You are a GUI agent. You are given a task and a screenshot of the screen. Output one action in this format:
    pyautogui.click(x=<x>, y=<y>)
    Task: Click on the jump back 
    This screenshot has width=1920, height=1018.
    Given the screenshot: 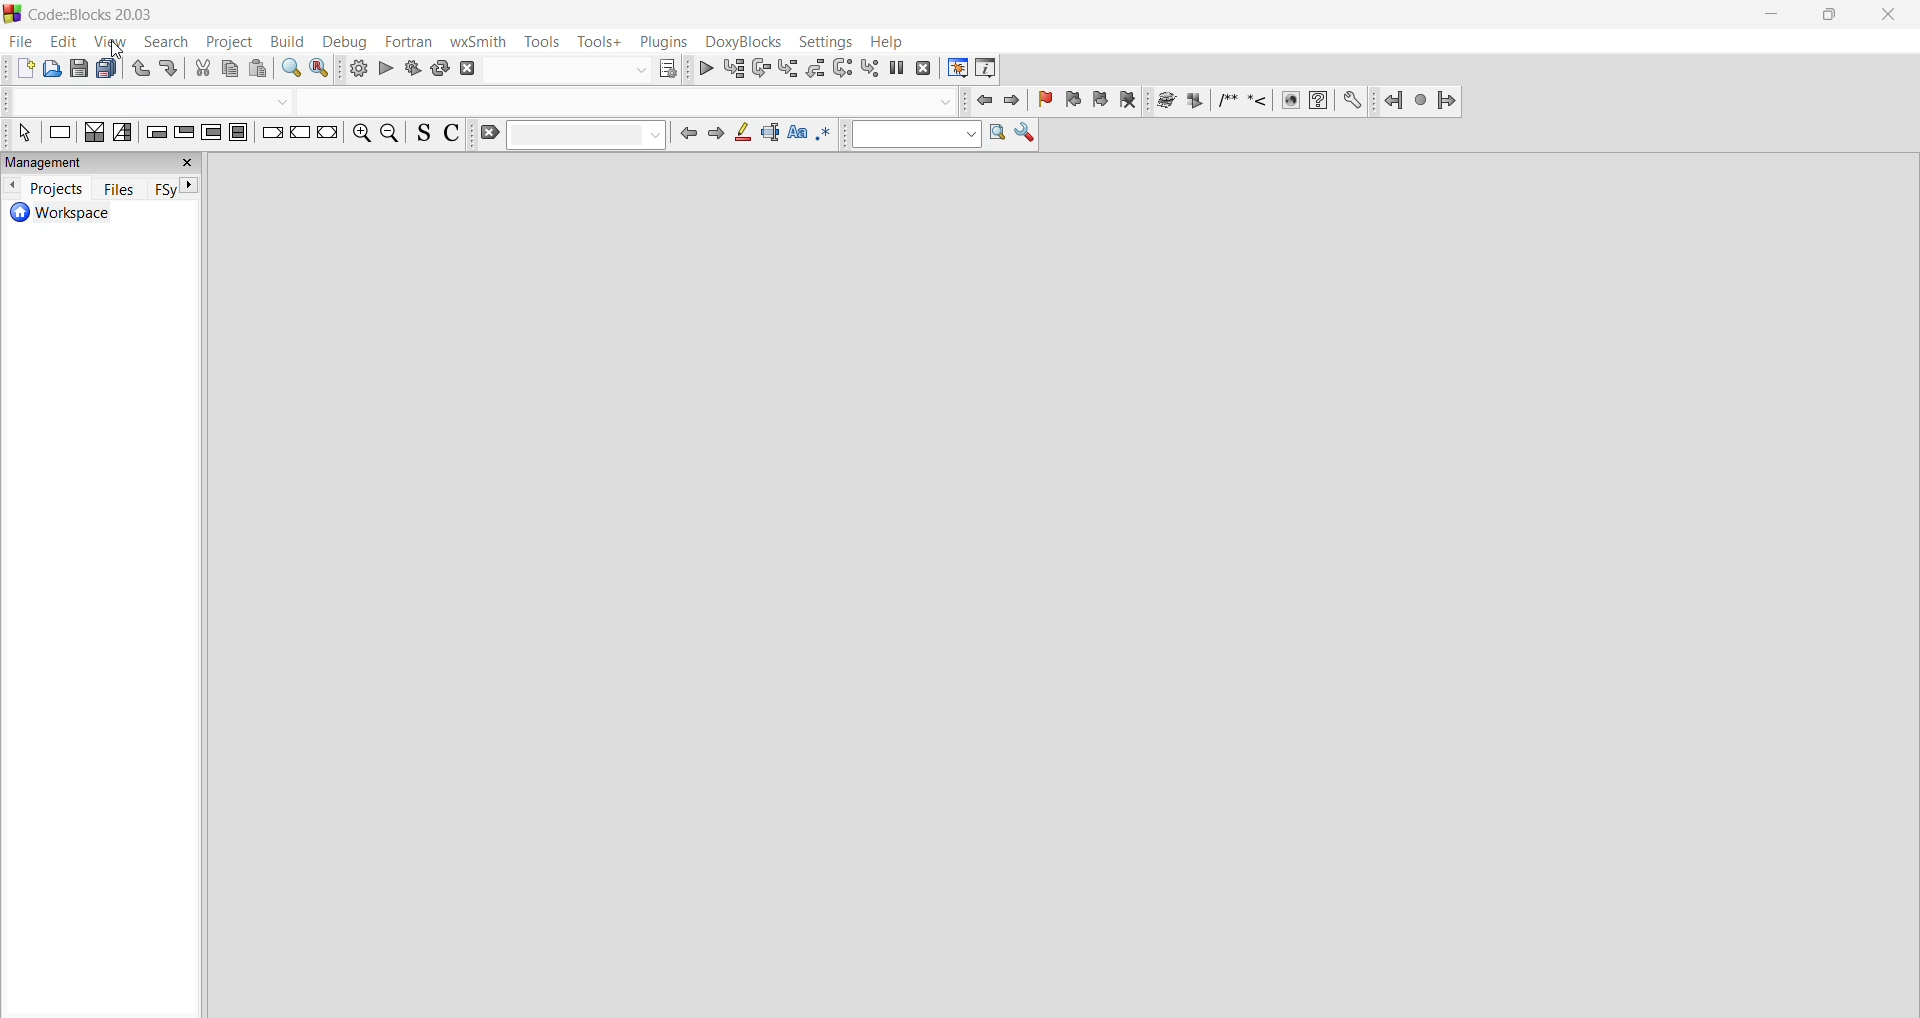 What is the action you would take?
    pyautogui.click(x=984, y=98)
    